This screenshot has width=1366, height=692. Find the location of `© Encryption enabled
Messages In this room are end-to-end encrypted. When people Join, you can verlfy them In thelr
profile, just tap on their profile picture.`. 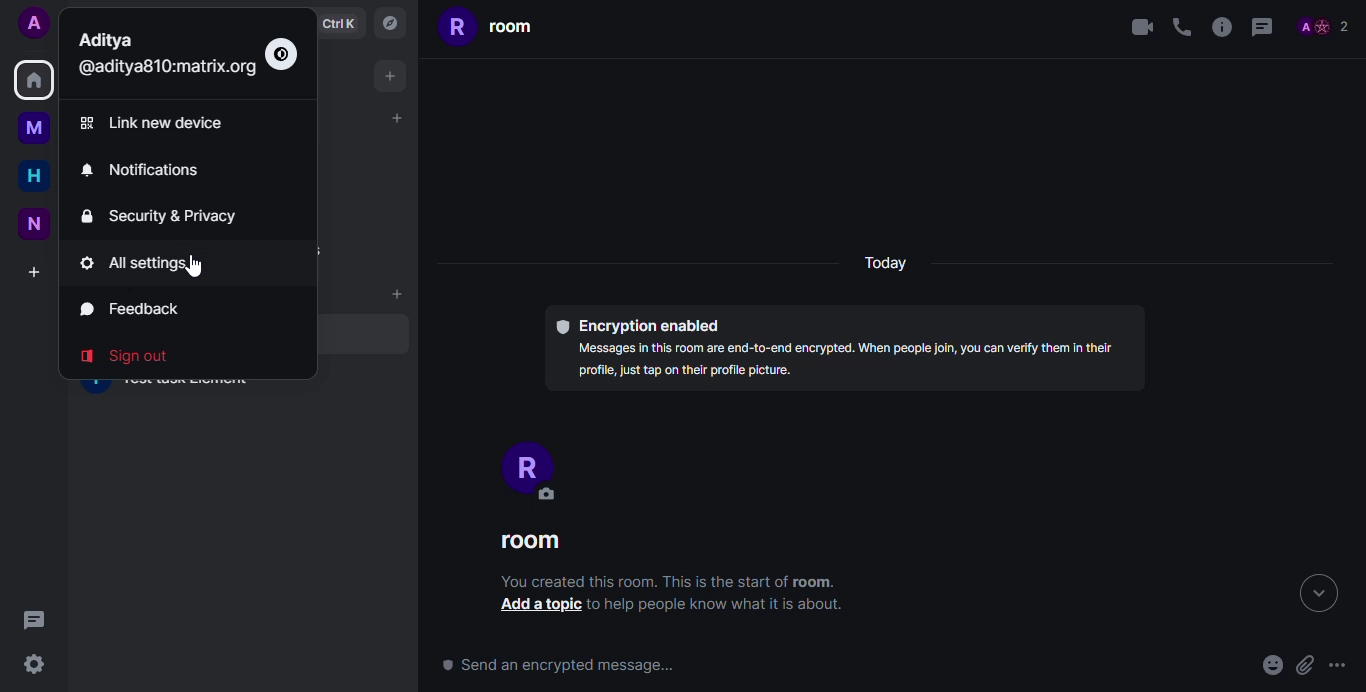

© Encryption enabled
Messages In this room are end-to-end encrypted. When people Join, you can verlfy them In thelr
profile, just tap on their profile picture. is located at coordinates (845, 347).